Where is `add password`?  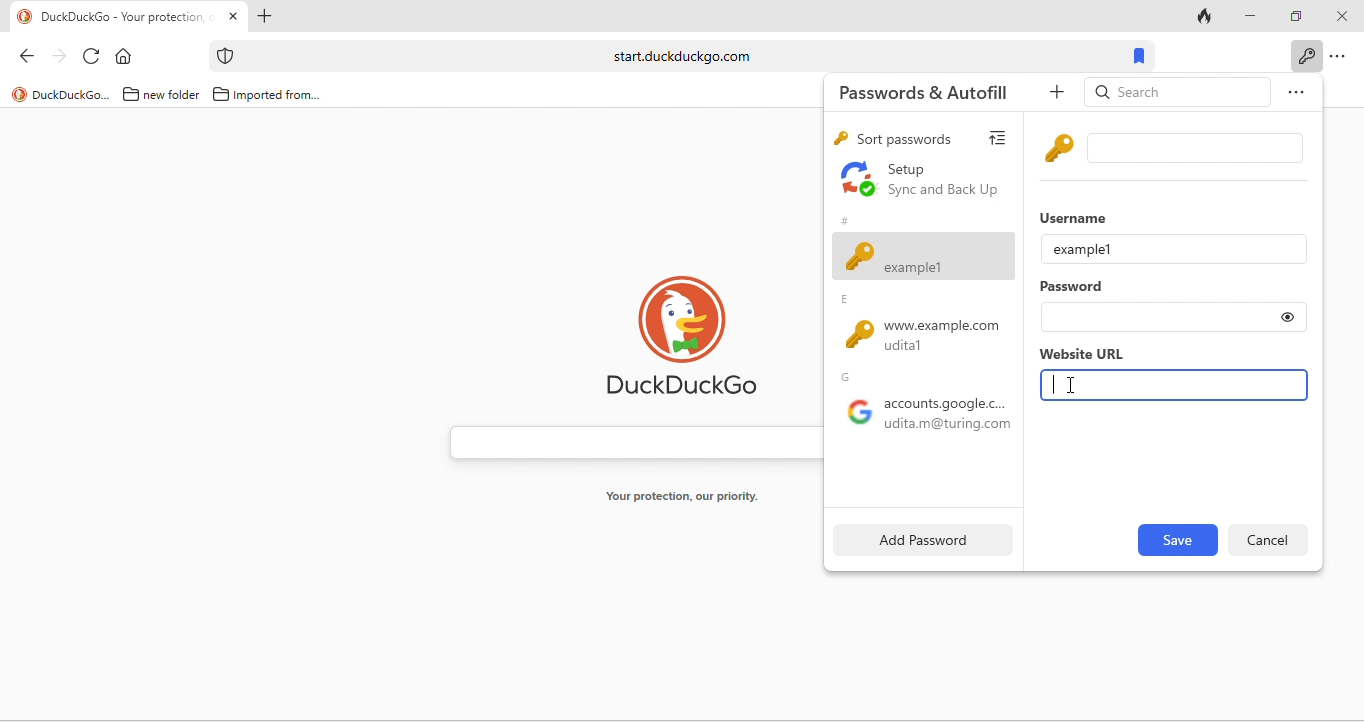 add password is located at coordinates (919, 539).